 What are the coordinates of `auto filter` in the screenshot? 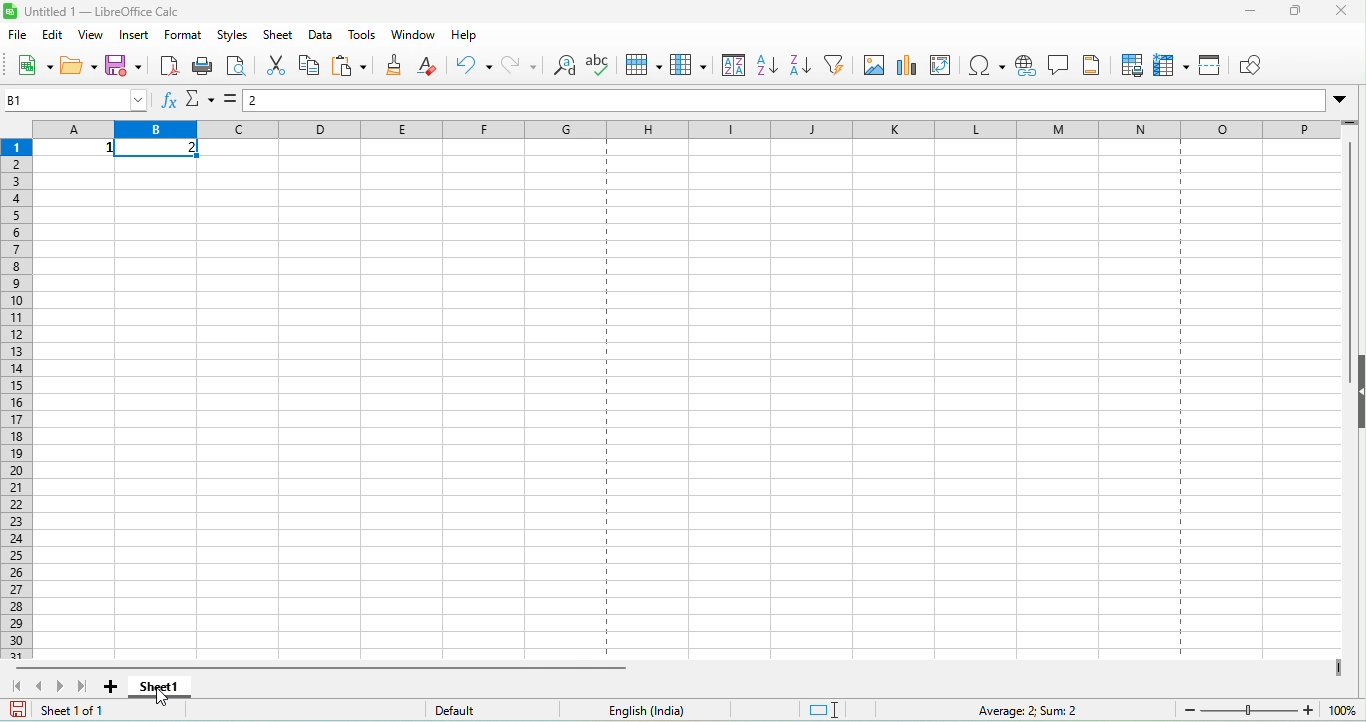 It's located at (838, 68).